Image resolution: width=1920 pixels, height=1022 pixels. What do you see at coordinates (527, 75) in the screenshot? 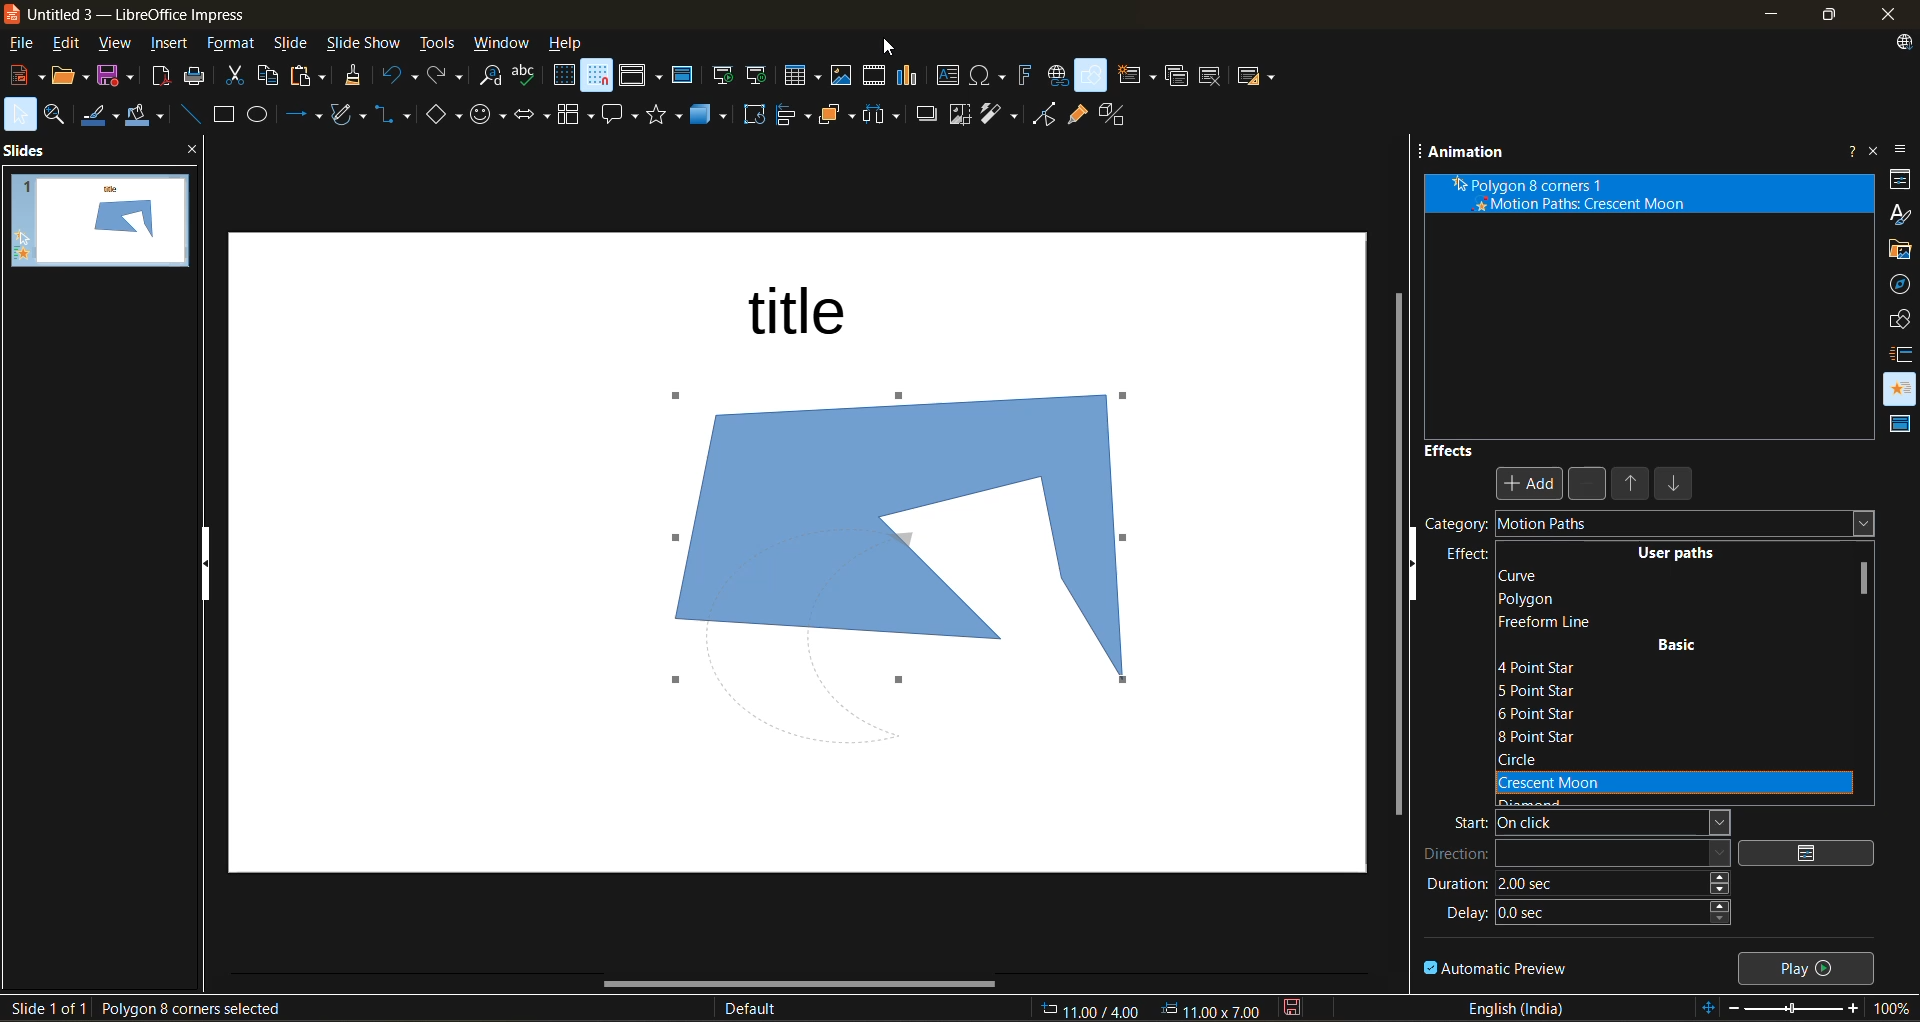
I see `spelling` at bounding box center [527, 75].